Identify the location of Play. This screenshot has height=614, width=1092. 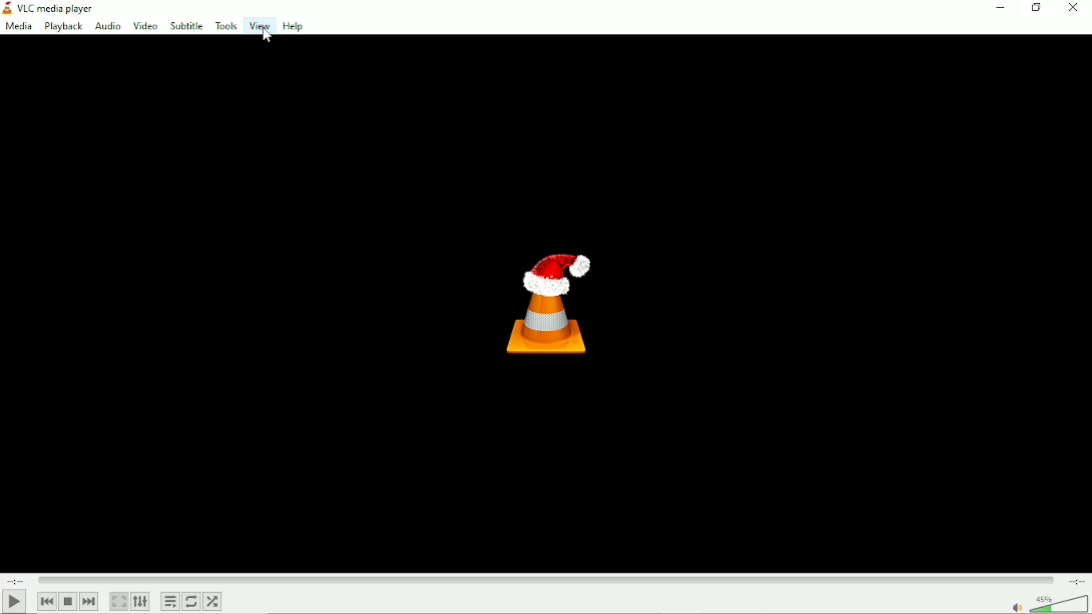
(14, 602).